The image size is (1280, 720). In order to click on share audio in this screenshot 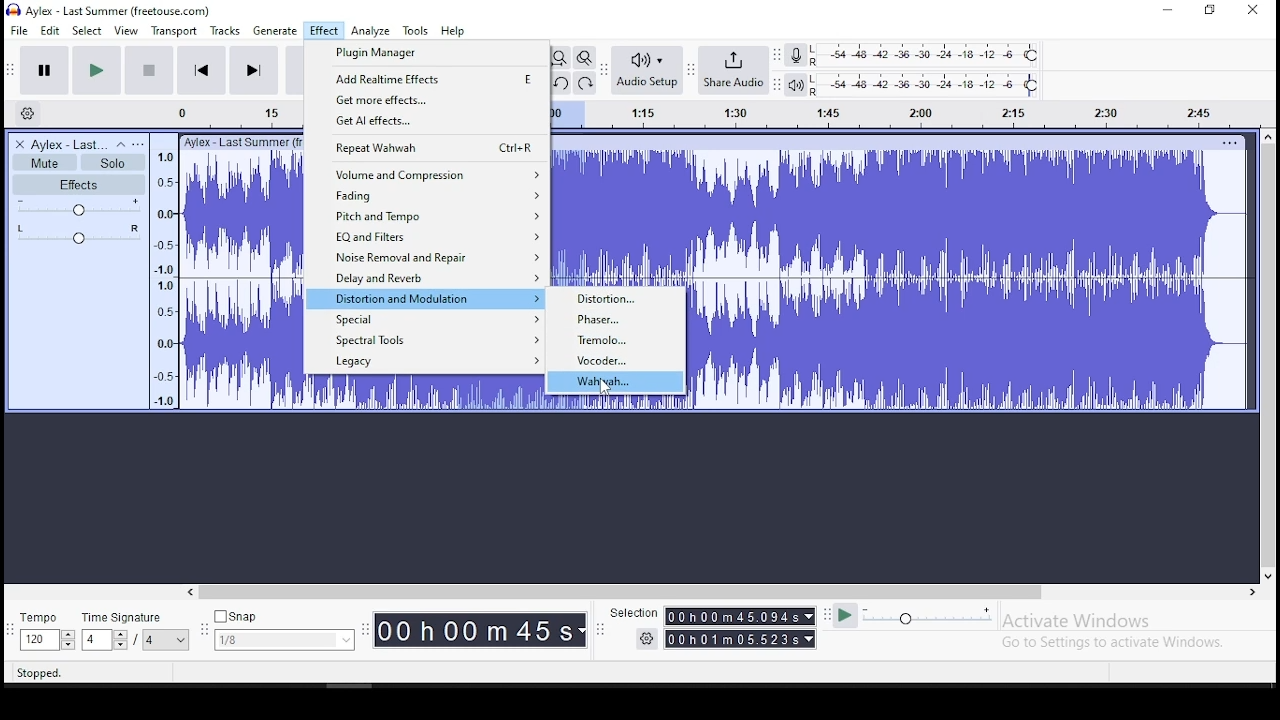, I will do `click(736, 71)`.